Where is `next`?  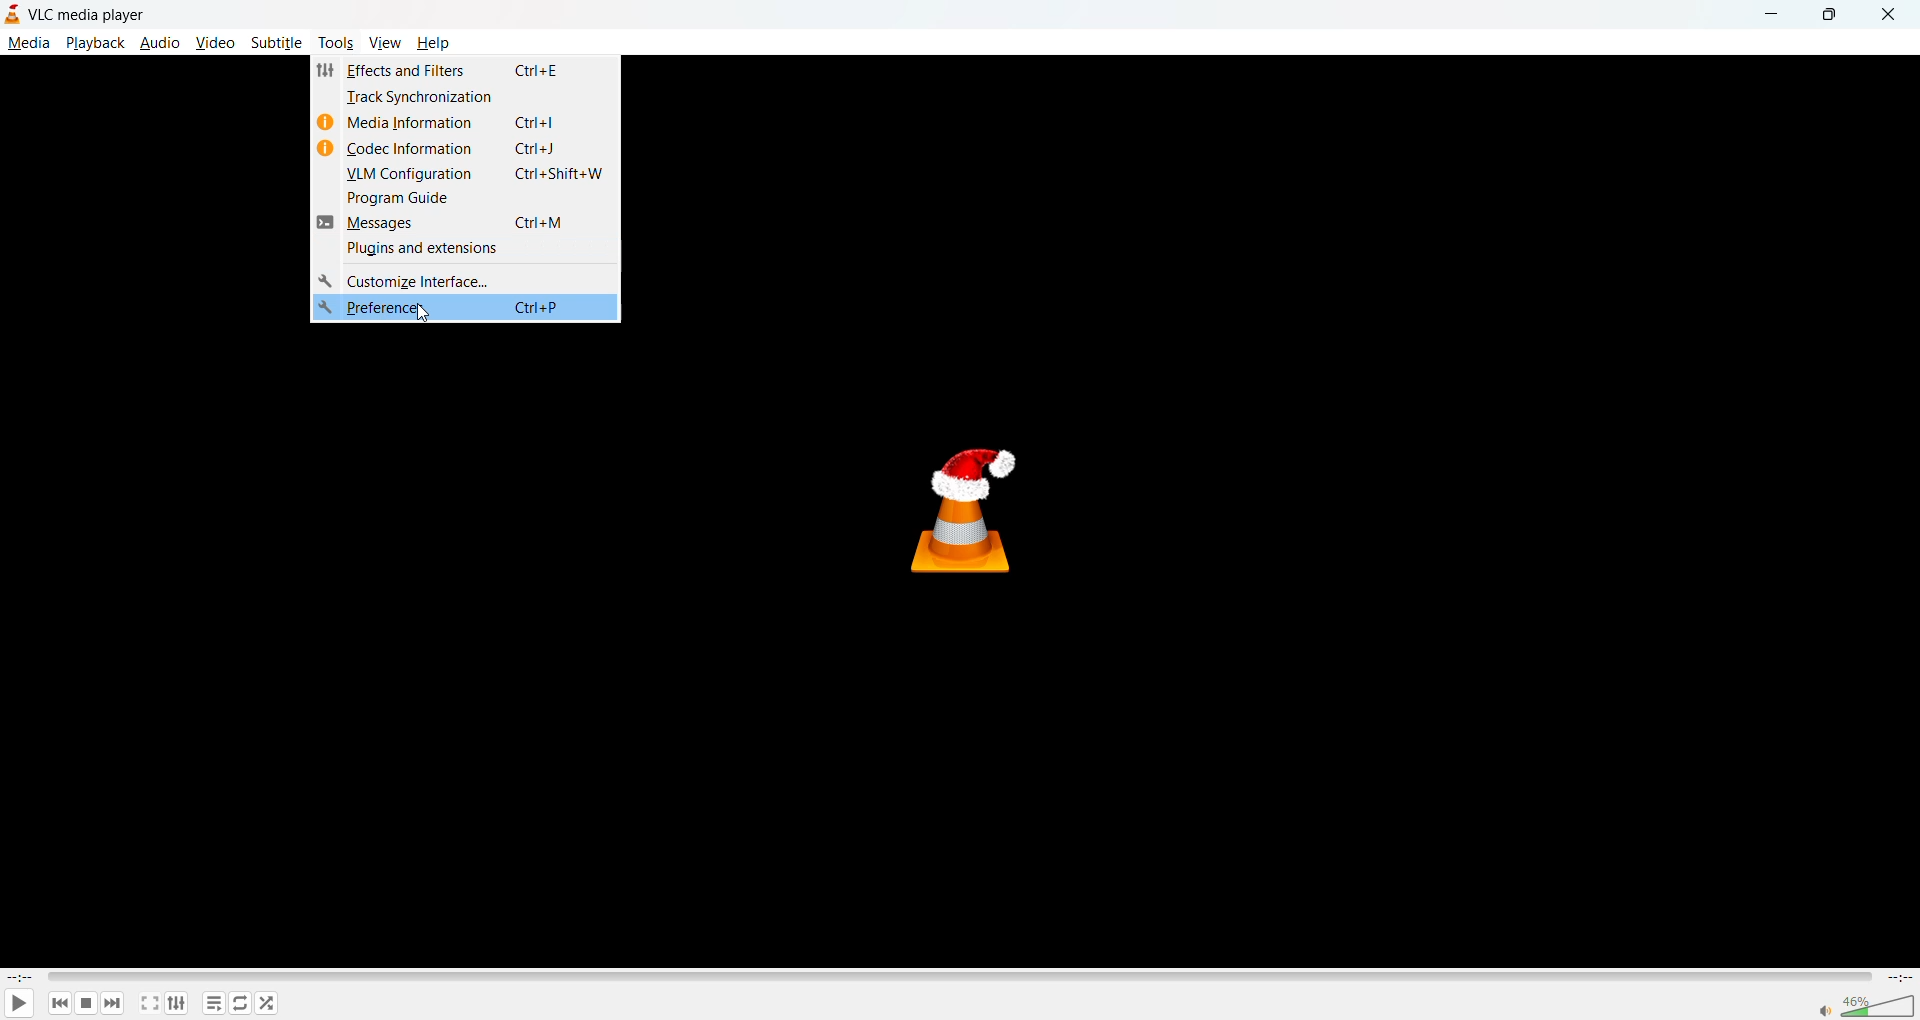 next is located at coordinates (109, 1004).